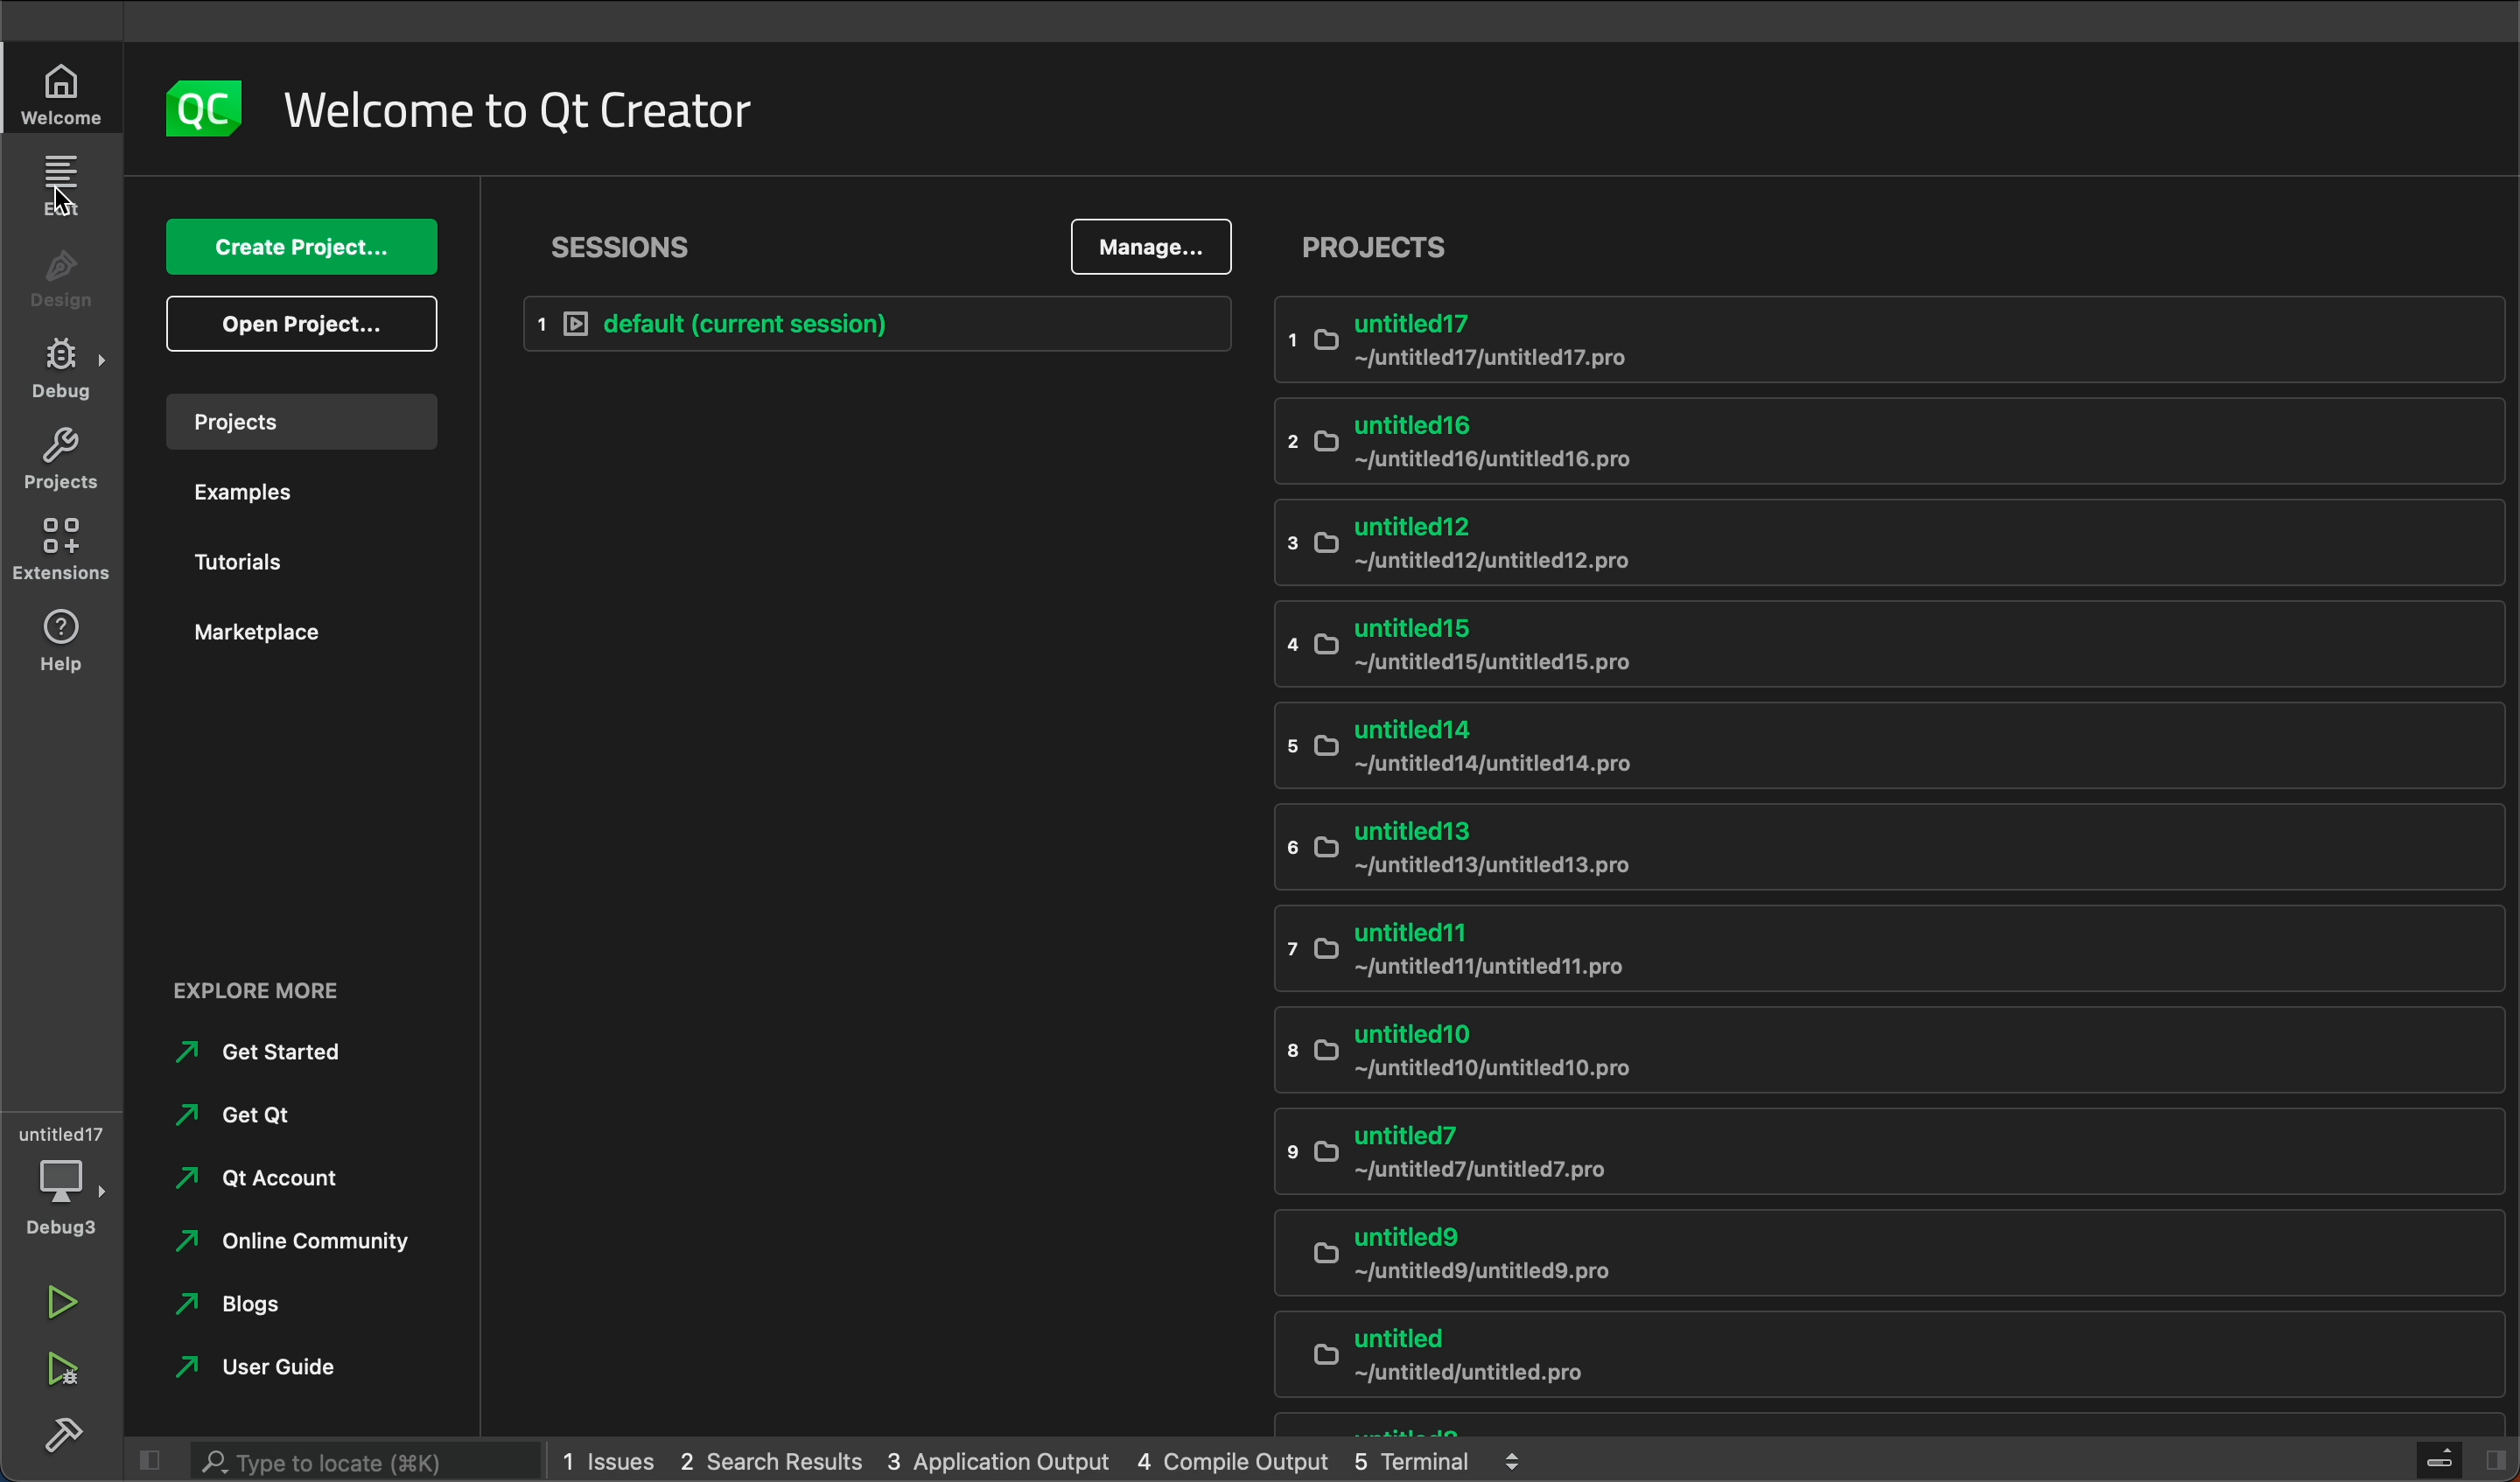 This screenshot has width=2520, height=1482. What do you see at coordinates (71, 275) in the screenshot?
I see `design` at bounding box center [71, 275].